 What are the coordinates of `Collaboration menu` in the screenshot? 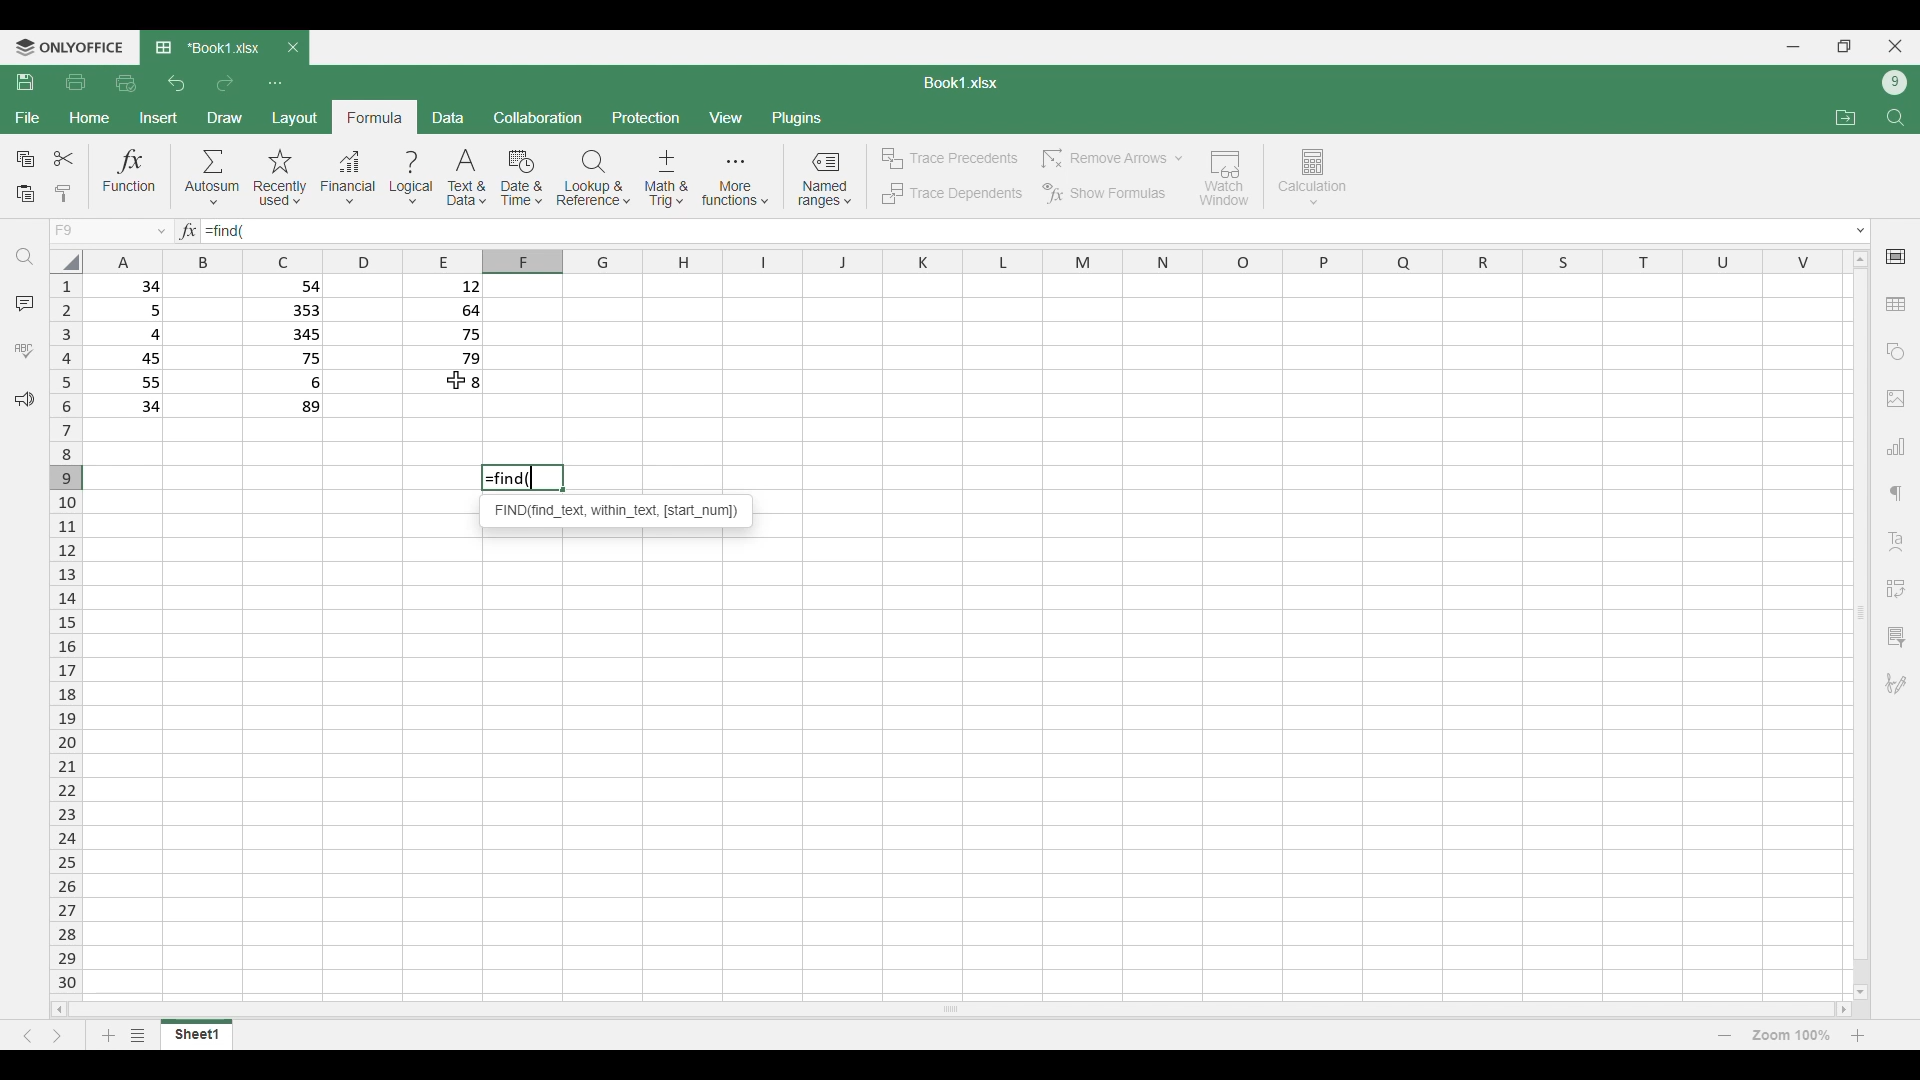 It's located at (539, 117).